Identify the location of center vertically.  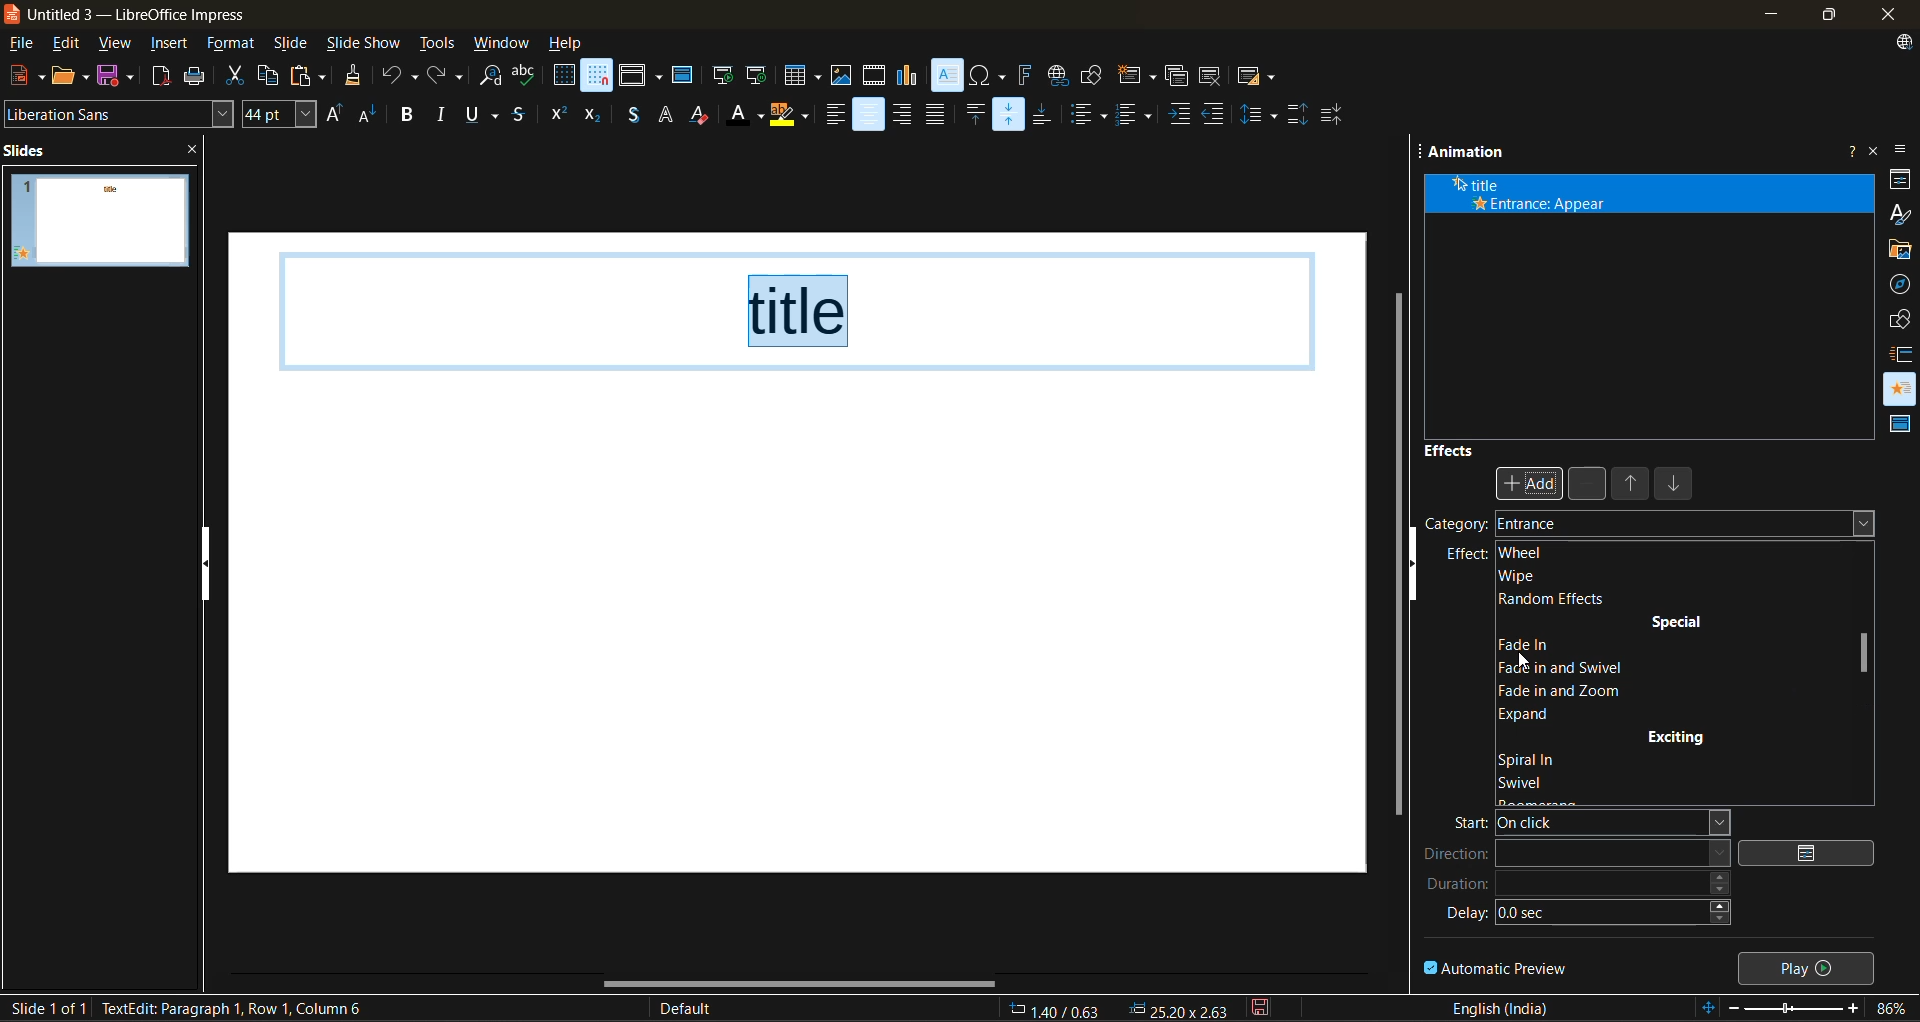
(1011, 113).